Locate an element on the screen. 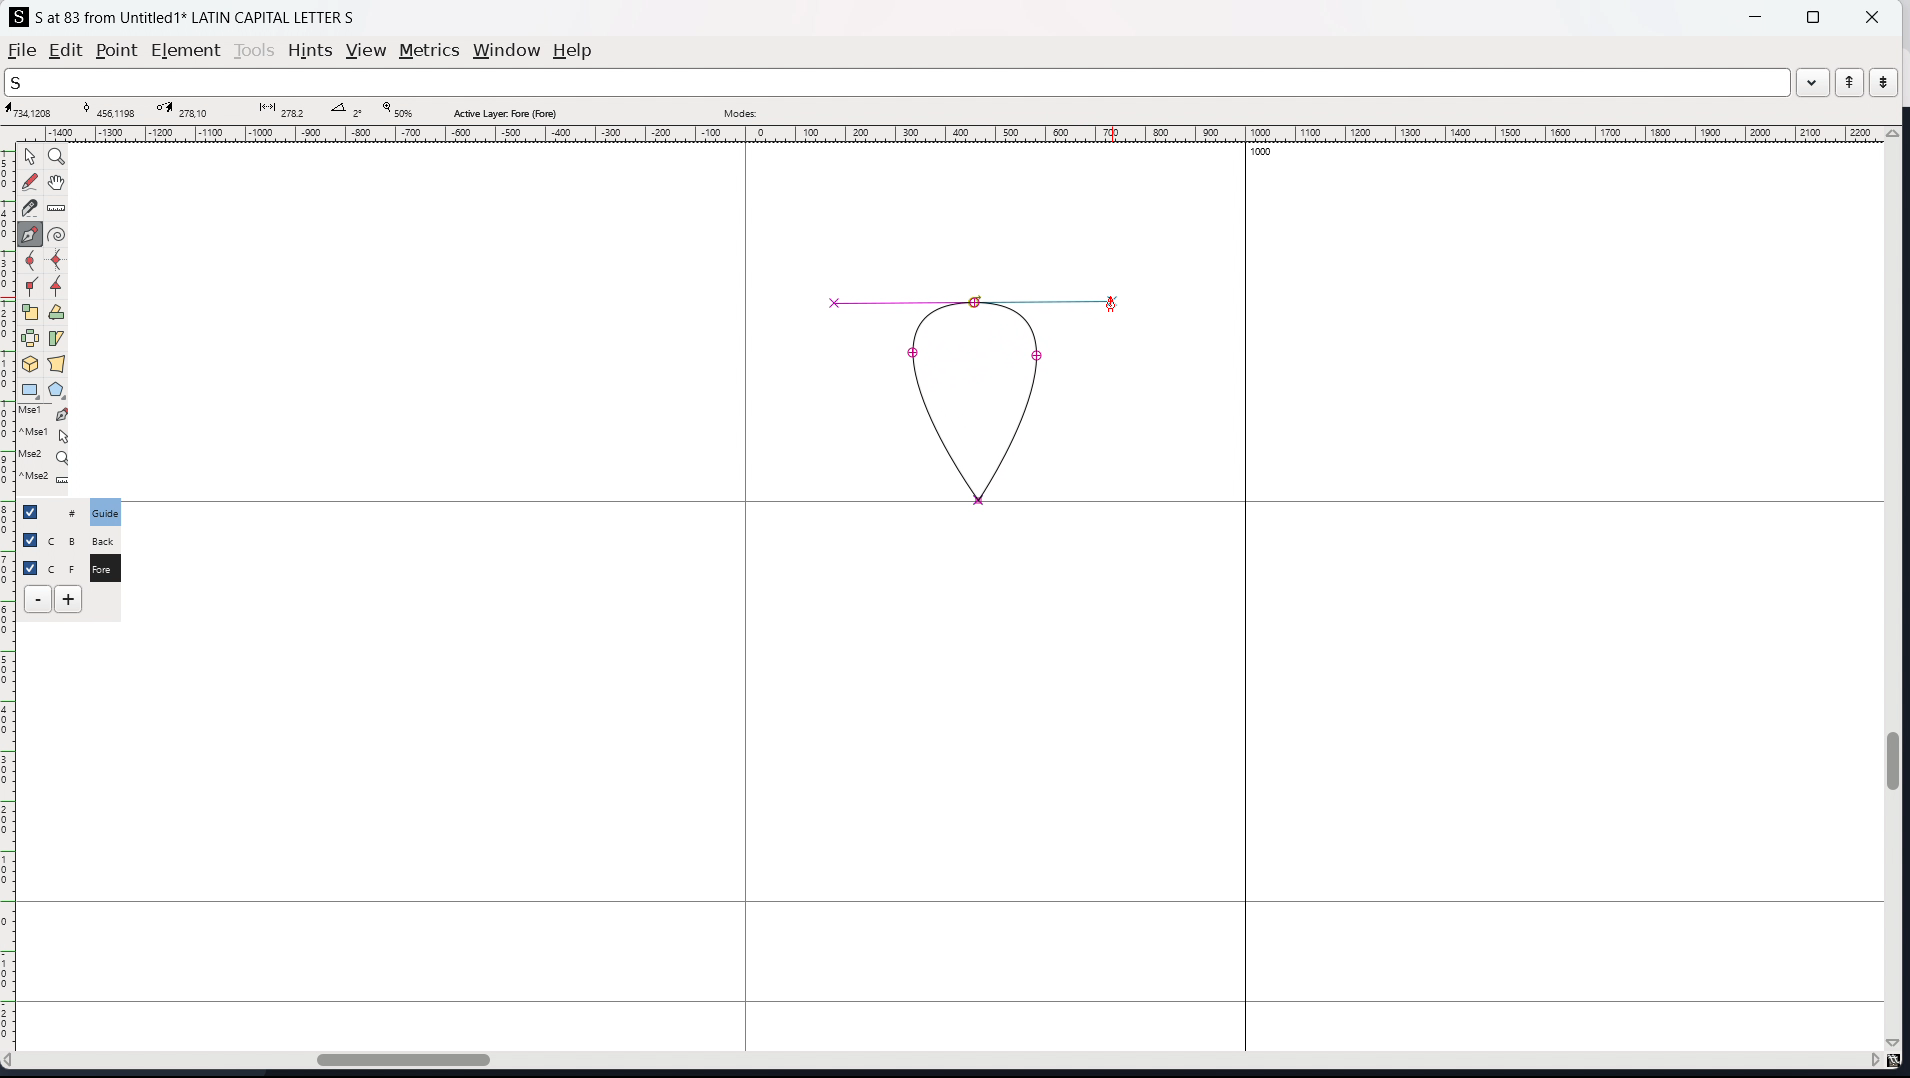 This screenshot has width=1910, height=1078. checkbox is located at coordinates (29, 538).